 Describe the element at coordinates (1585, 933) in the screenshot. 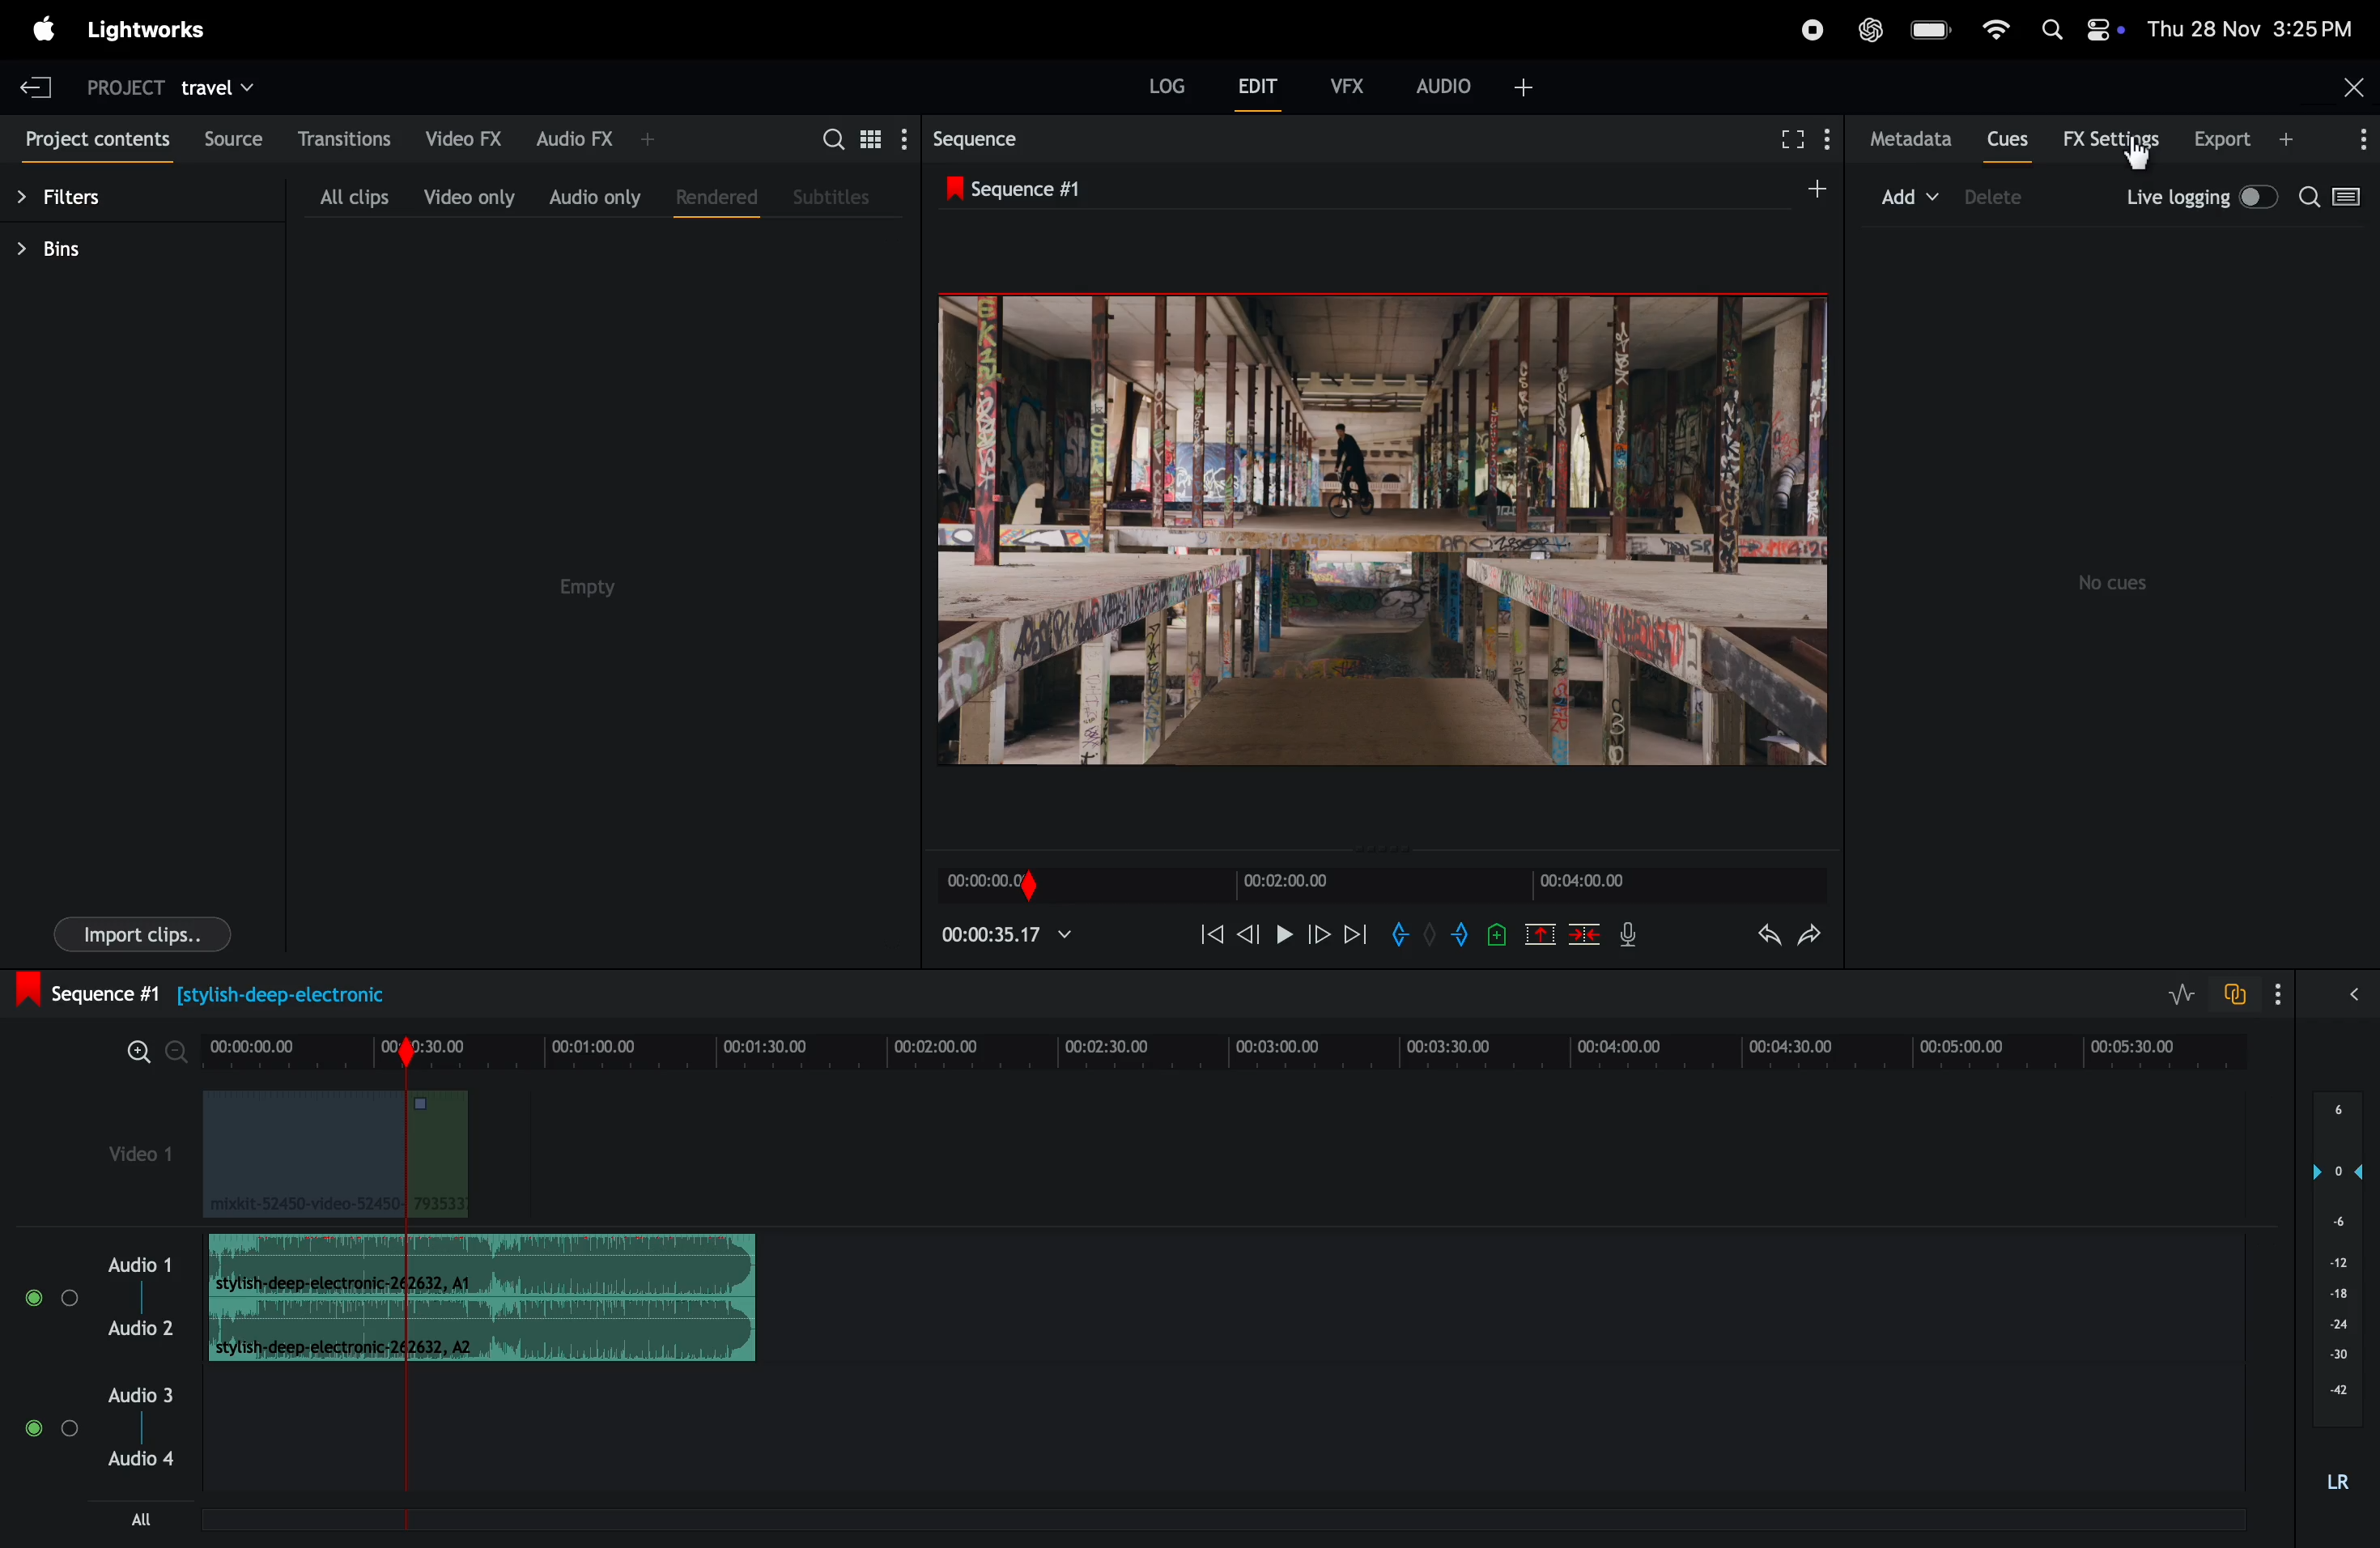

I see `delete` at that location.